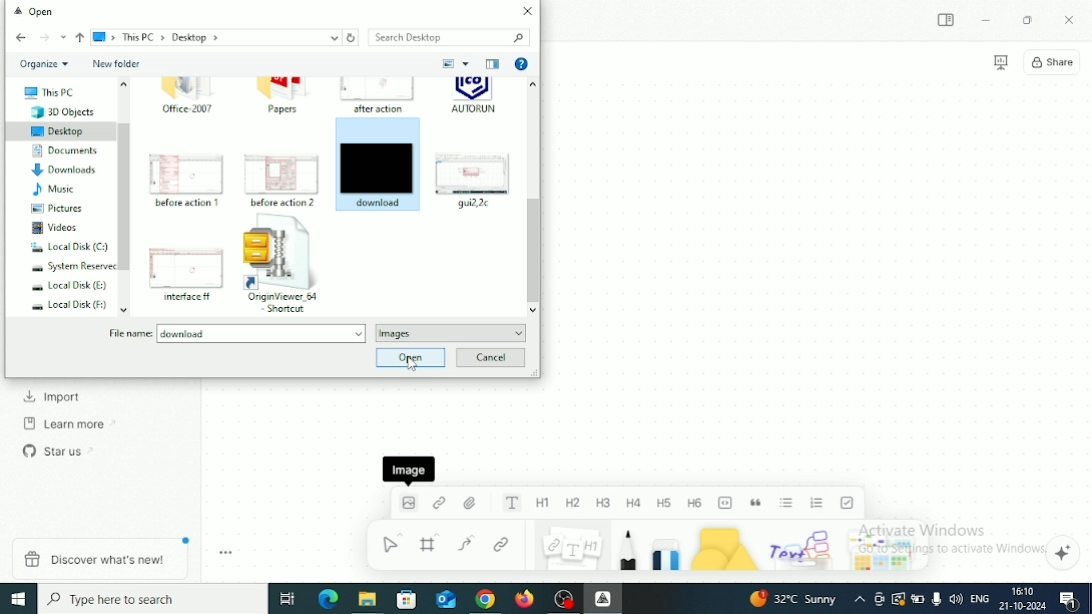  I want to click on This PC > Desktop >, so click(216, 38).